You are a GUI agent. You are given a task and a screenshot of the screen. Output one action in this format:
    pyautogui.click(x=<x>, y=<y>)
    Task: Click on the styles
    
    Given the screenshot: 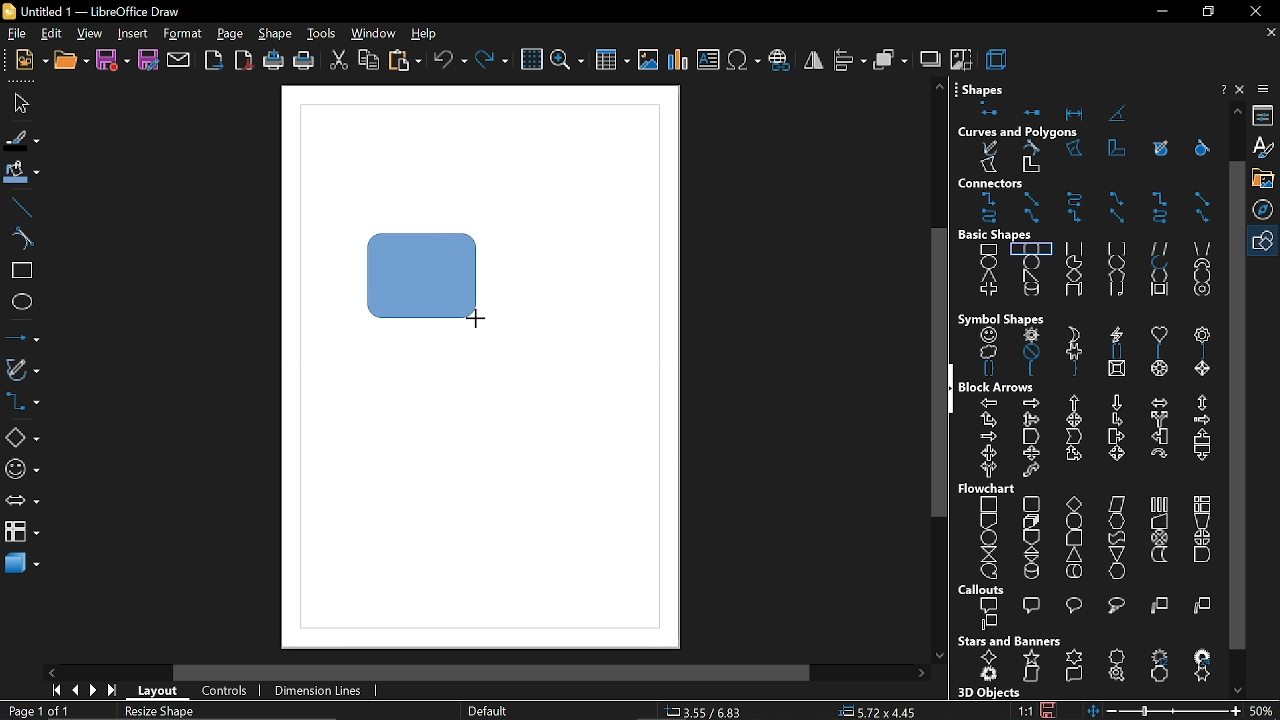 What is the action you would take?
    pyautogui.click(x=1265, y=148)
    